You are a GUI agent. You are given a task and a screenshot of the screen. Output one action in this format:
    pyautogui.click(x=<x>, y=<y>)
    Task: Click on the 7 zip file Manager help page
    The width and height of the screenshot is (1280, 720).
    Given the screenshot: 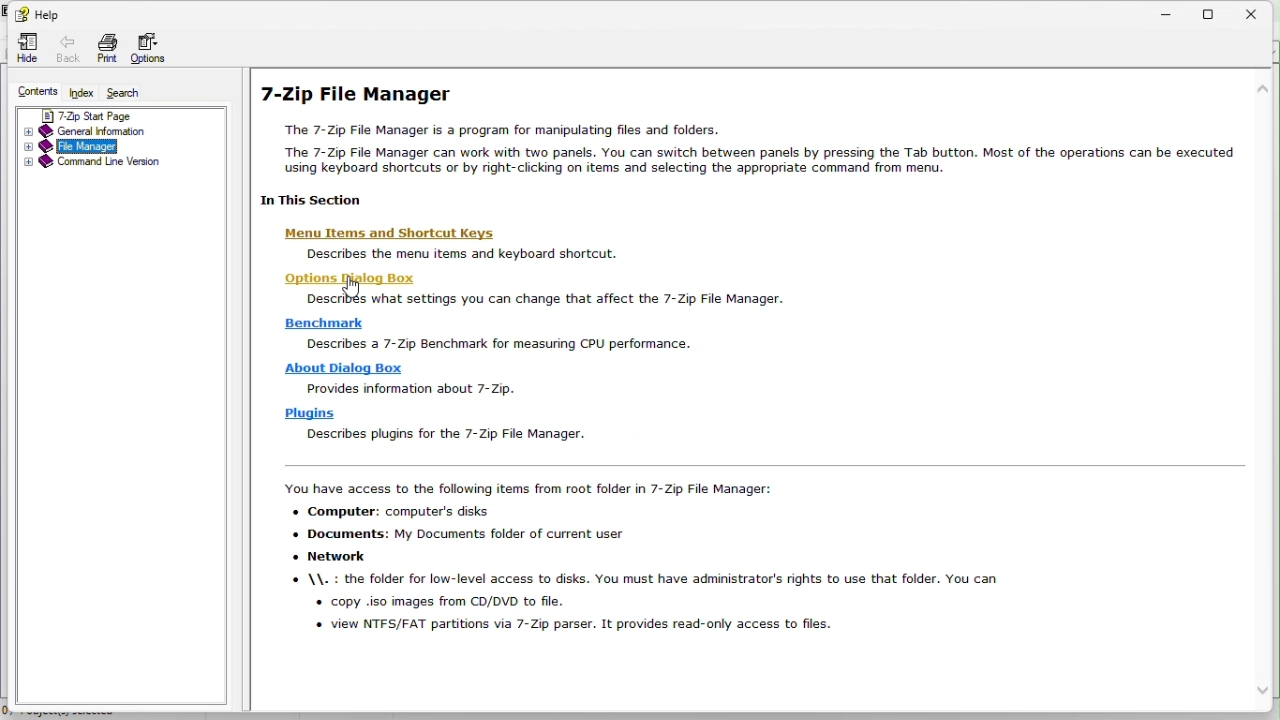 What is the action you would take?
    pyautogui.click(x=767, y=135)
    